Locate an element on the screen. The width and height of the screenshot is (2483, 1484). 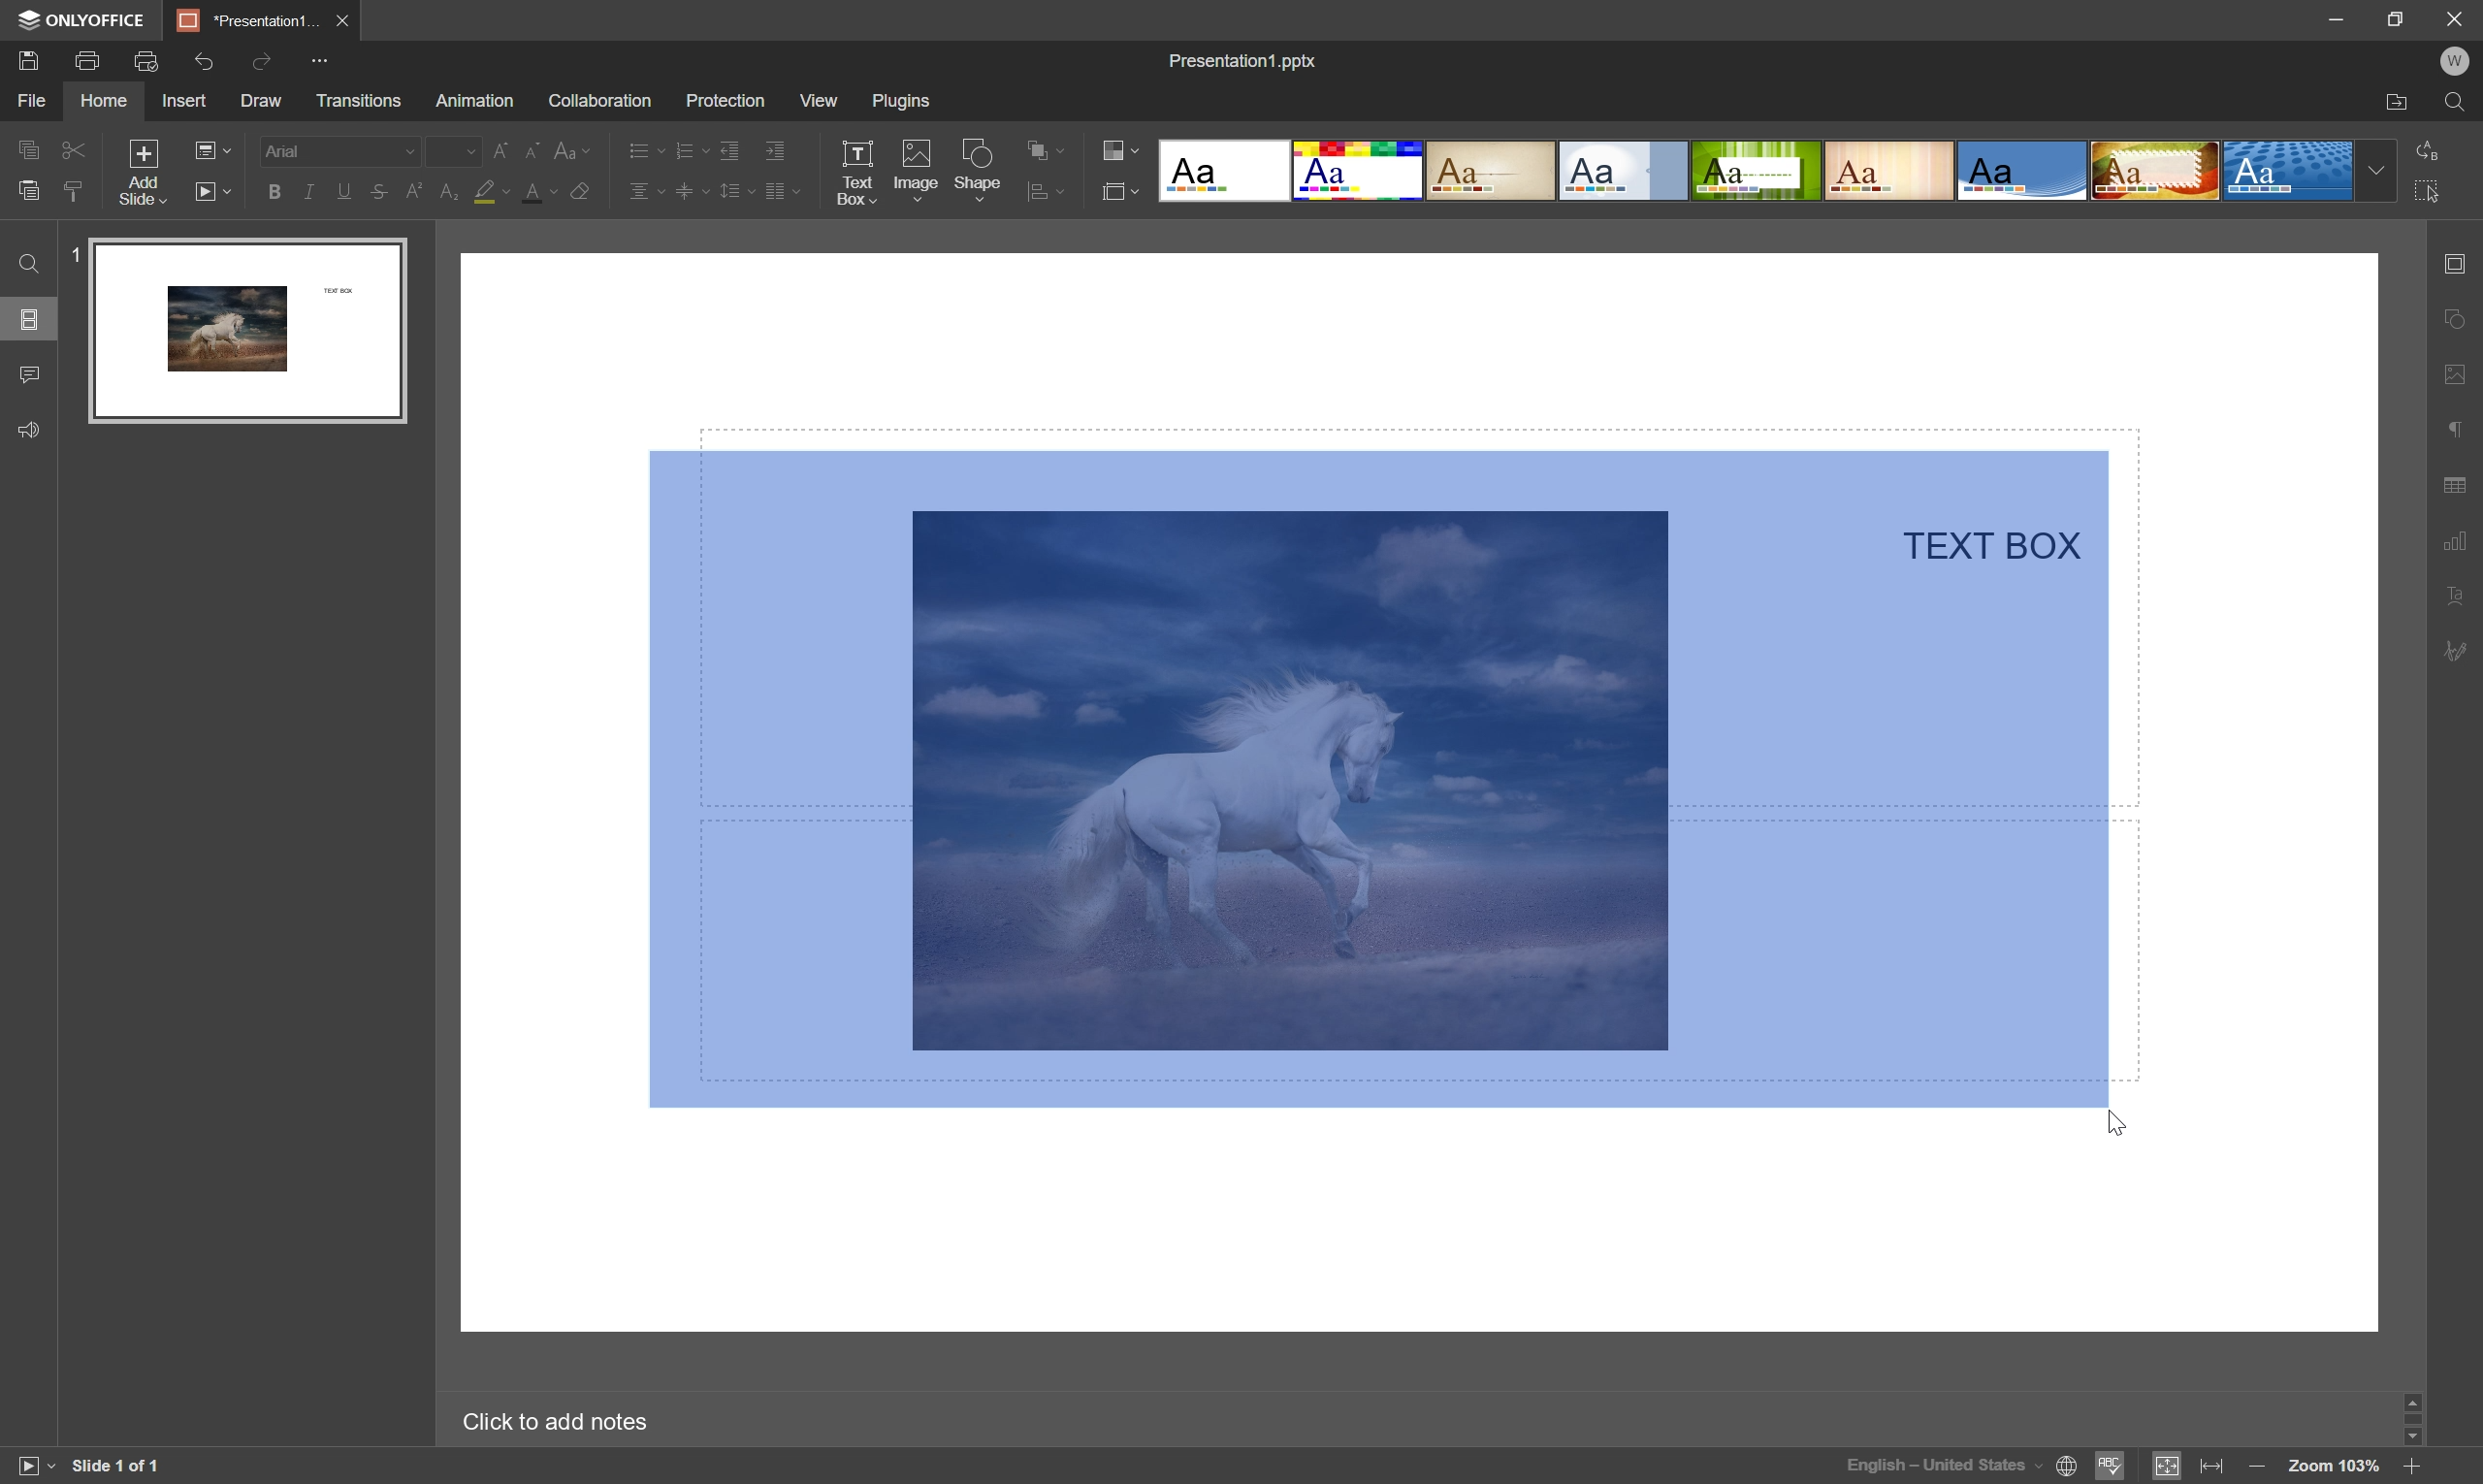
fit to width is located at coordinates (2215, 1466).